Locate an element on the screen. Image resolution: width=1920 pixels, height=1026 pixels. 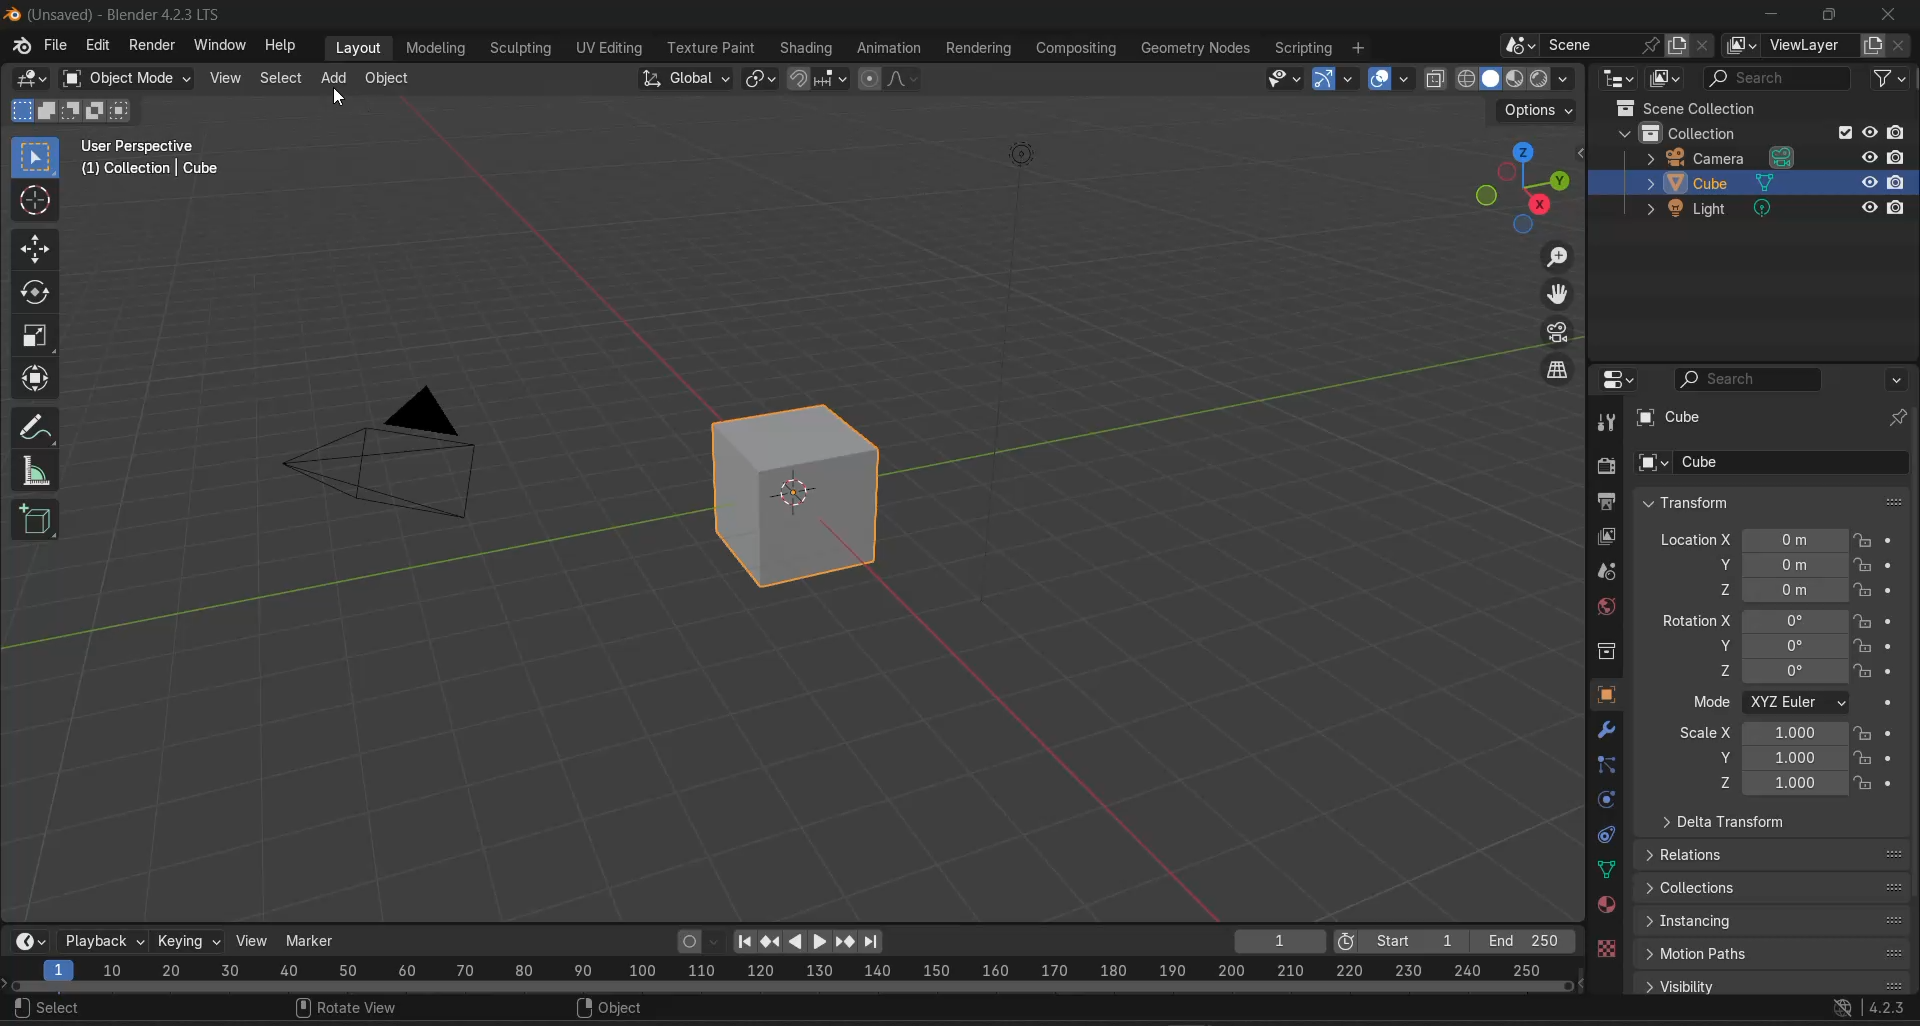
search is located at coordinates (54, 1009).